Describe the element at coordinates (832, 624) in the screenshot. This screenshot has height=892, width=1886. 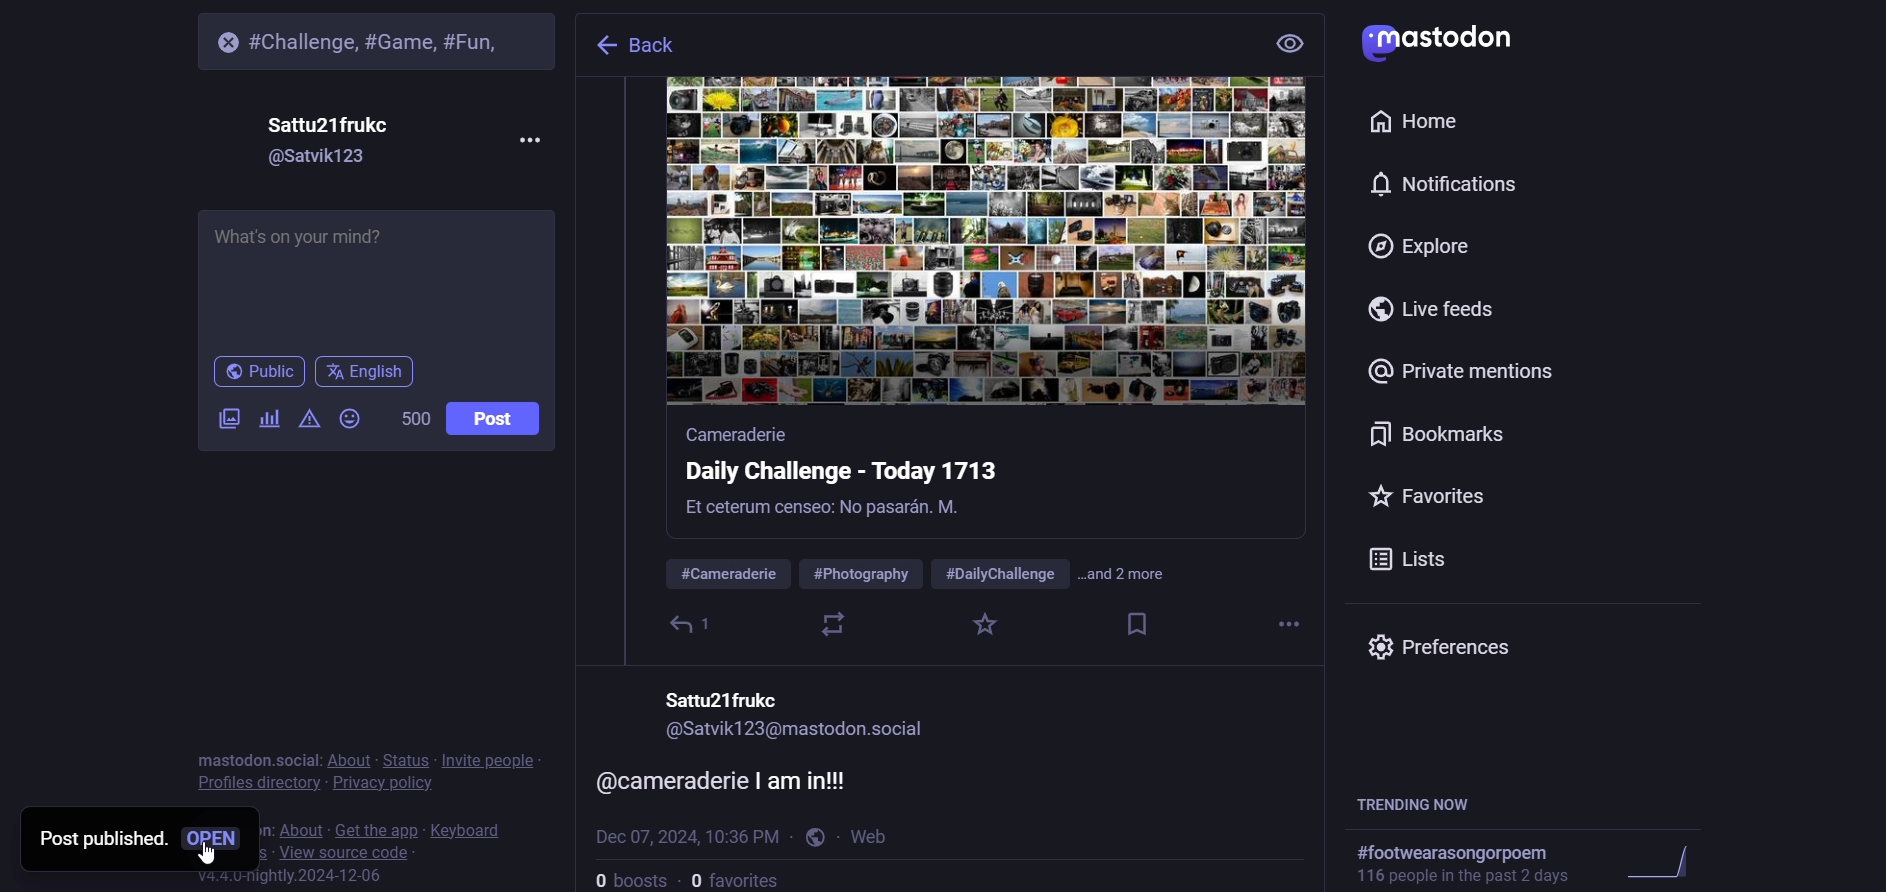
I see `boost` at that location.